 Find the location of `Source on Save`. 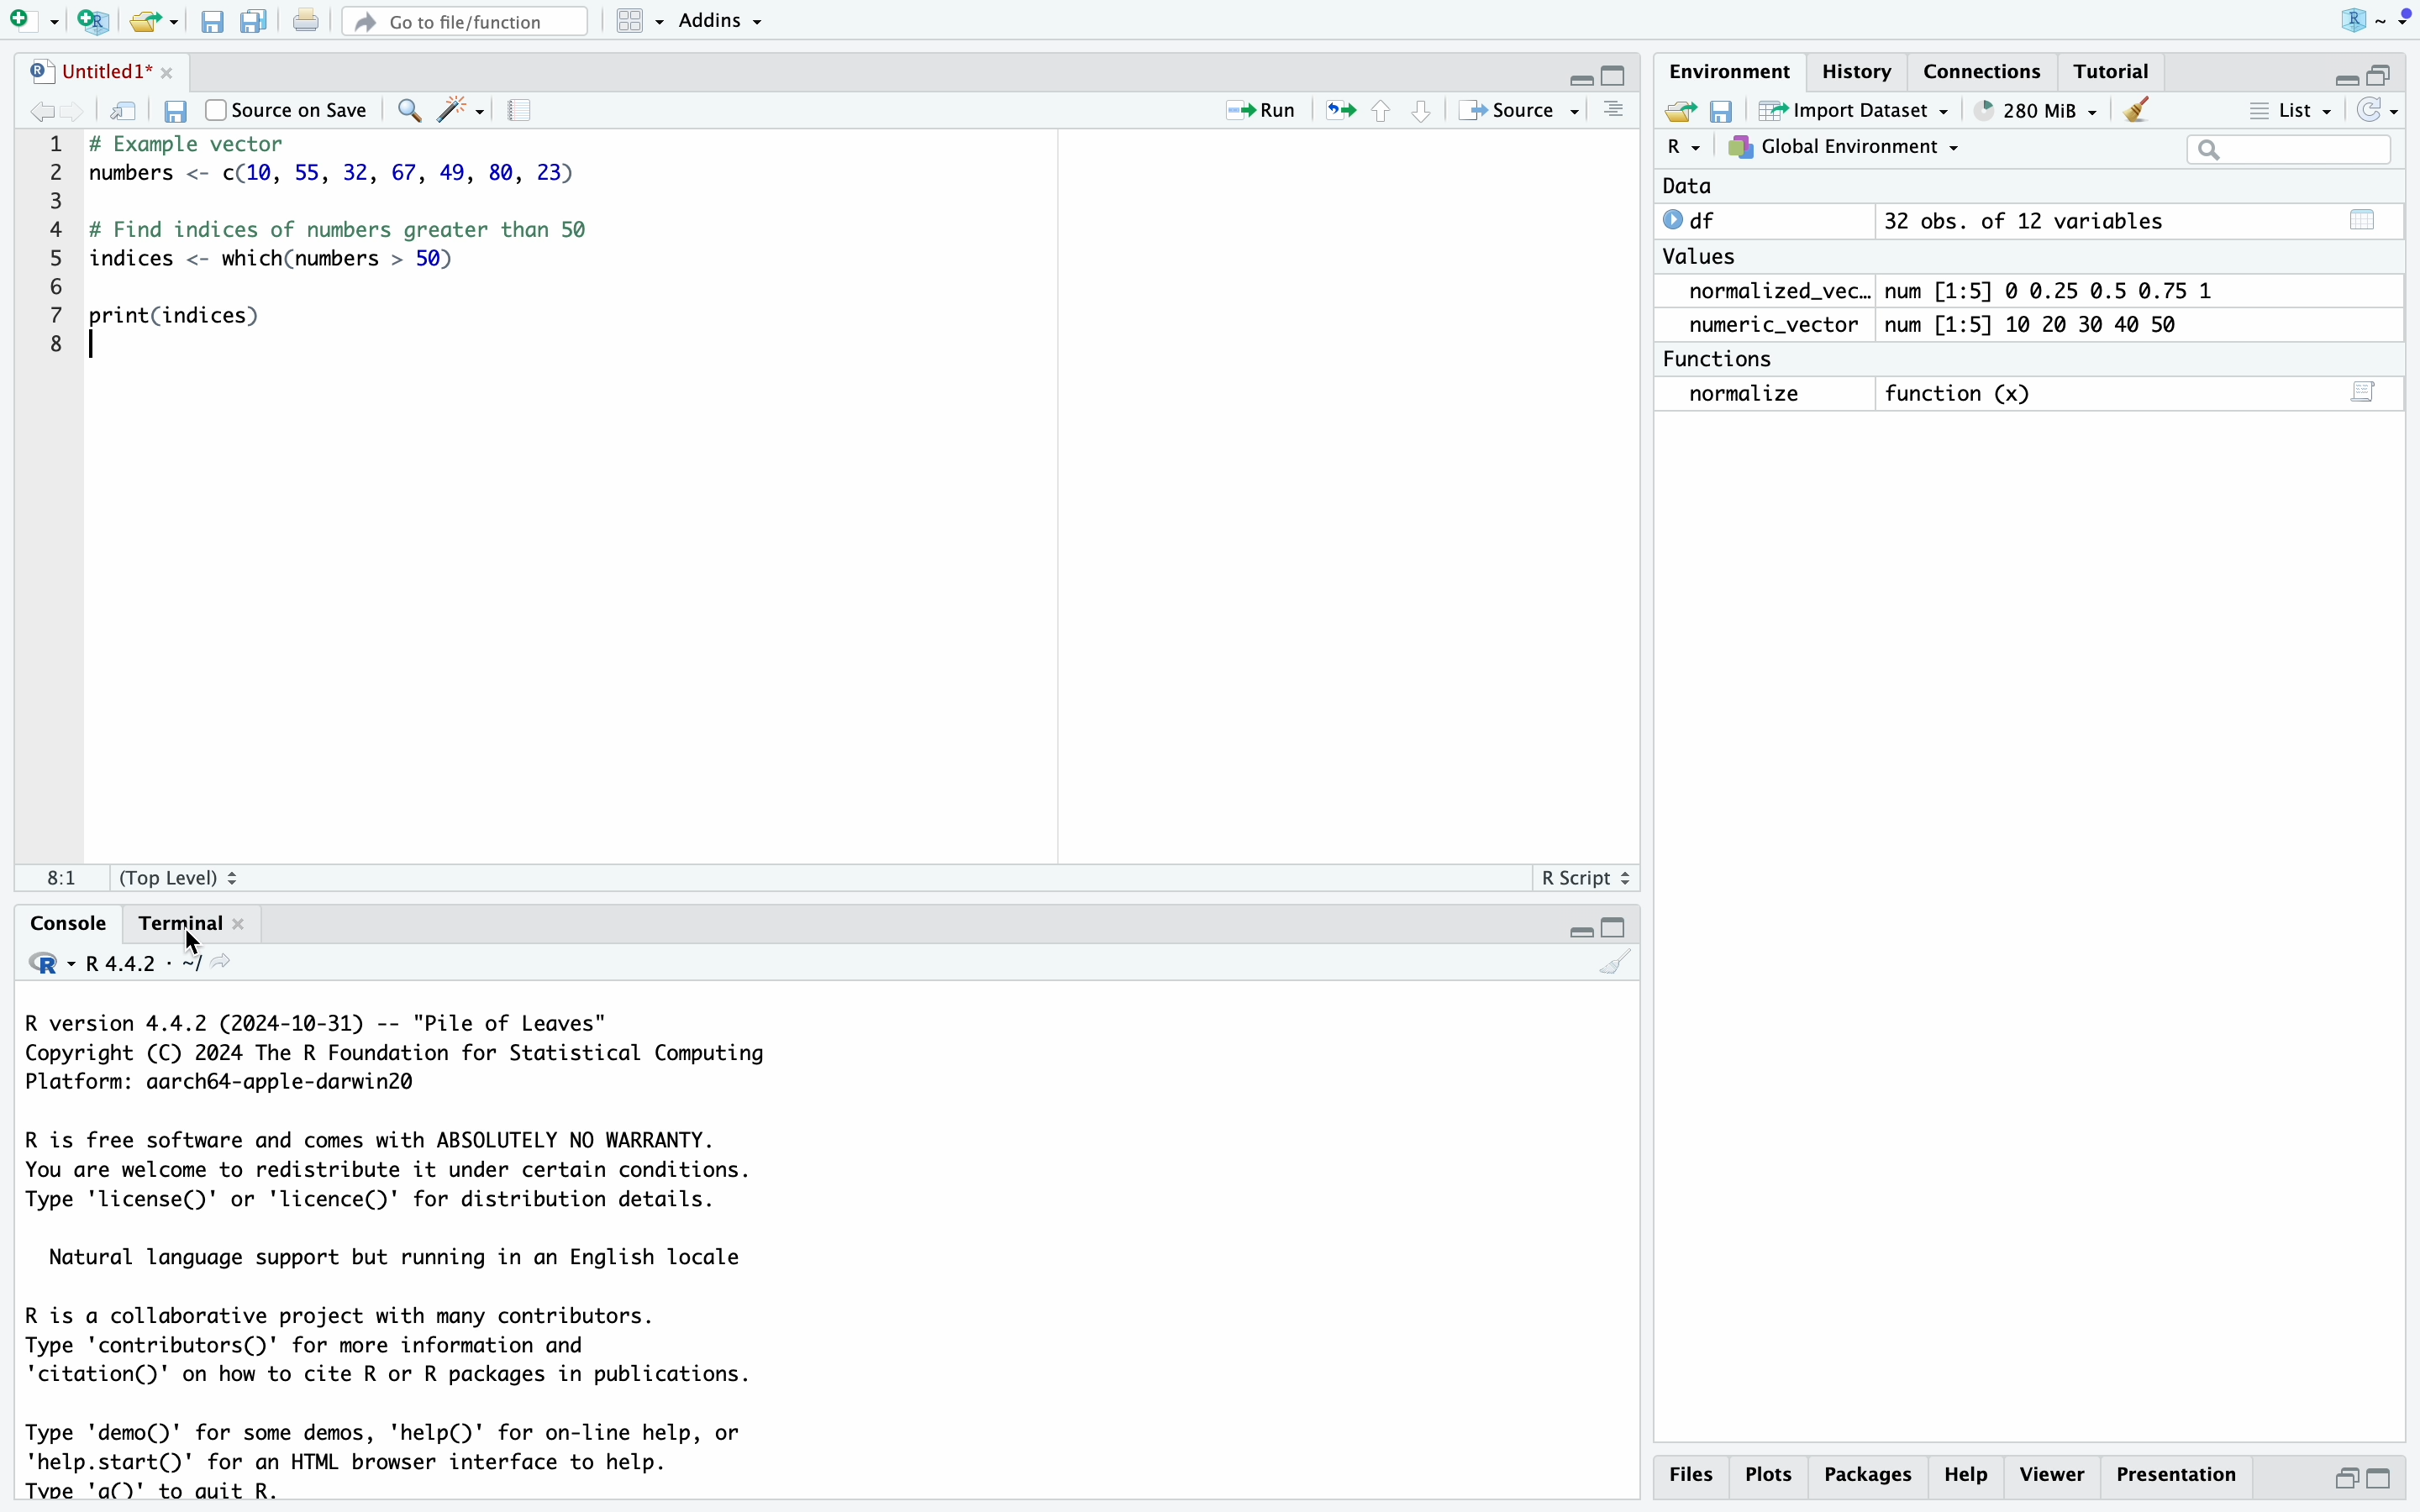

Source on Save is located at coordinates (289, 109).